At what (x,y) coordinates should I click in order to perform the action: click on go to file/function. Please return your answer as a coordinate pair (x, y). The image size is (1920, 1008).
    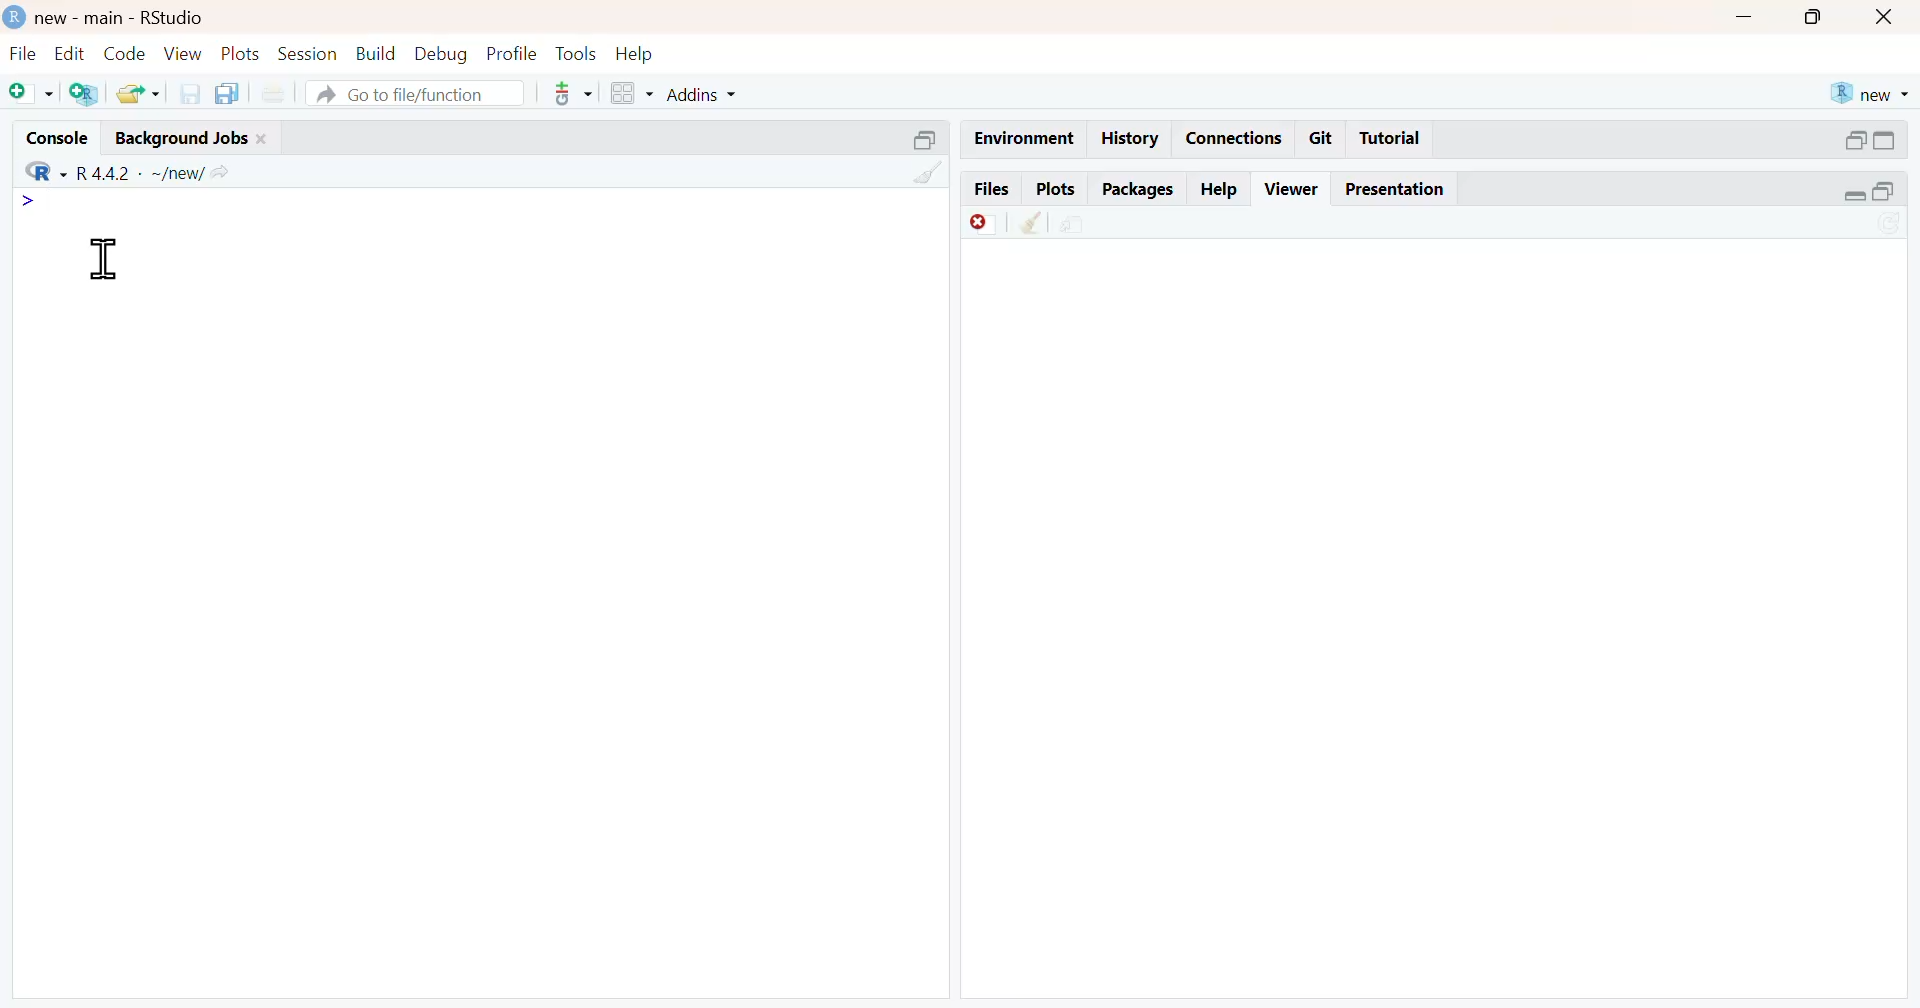
    Looking at the image, I should click on (415, 94).